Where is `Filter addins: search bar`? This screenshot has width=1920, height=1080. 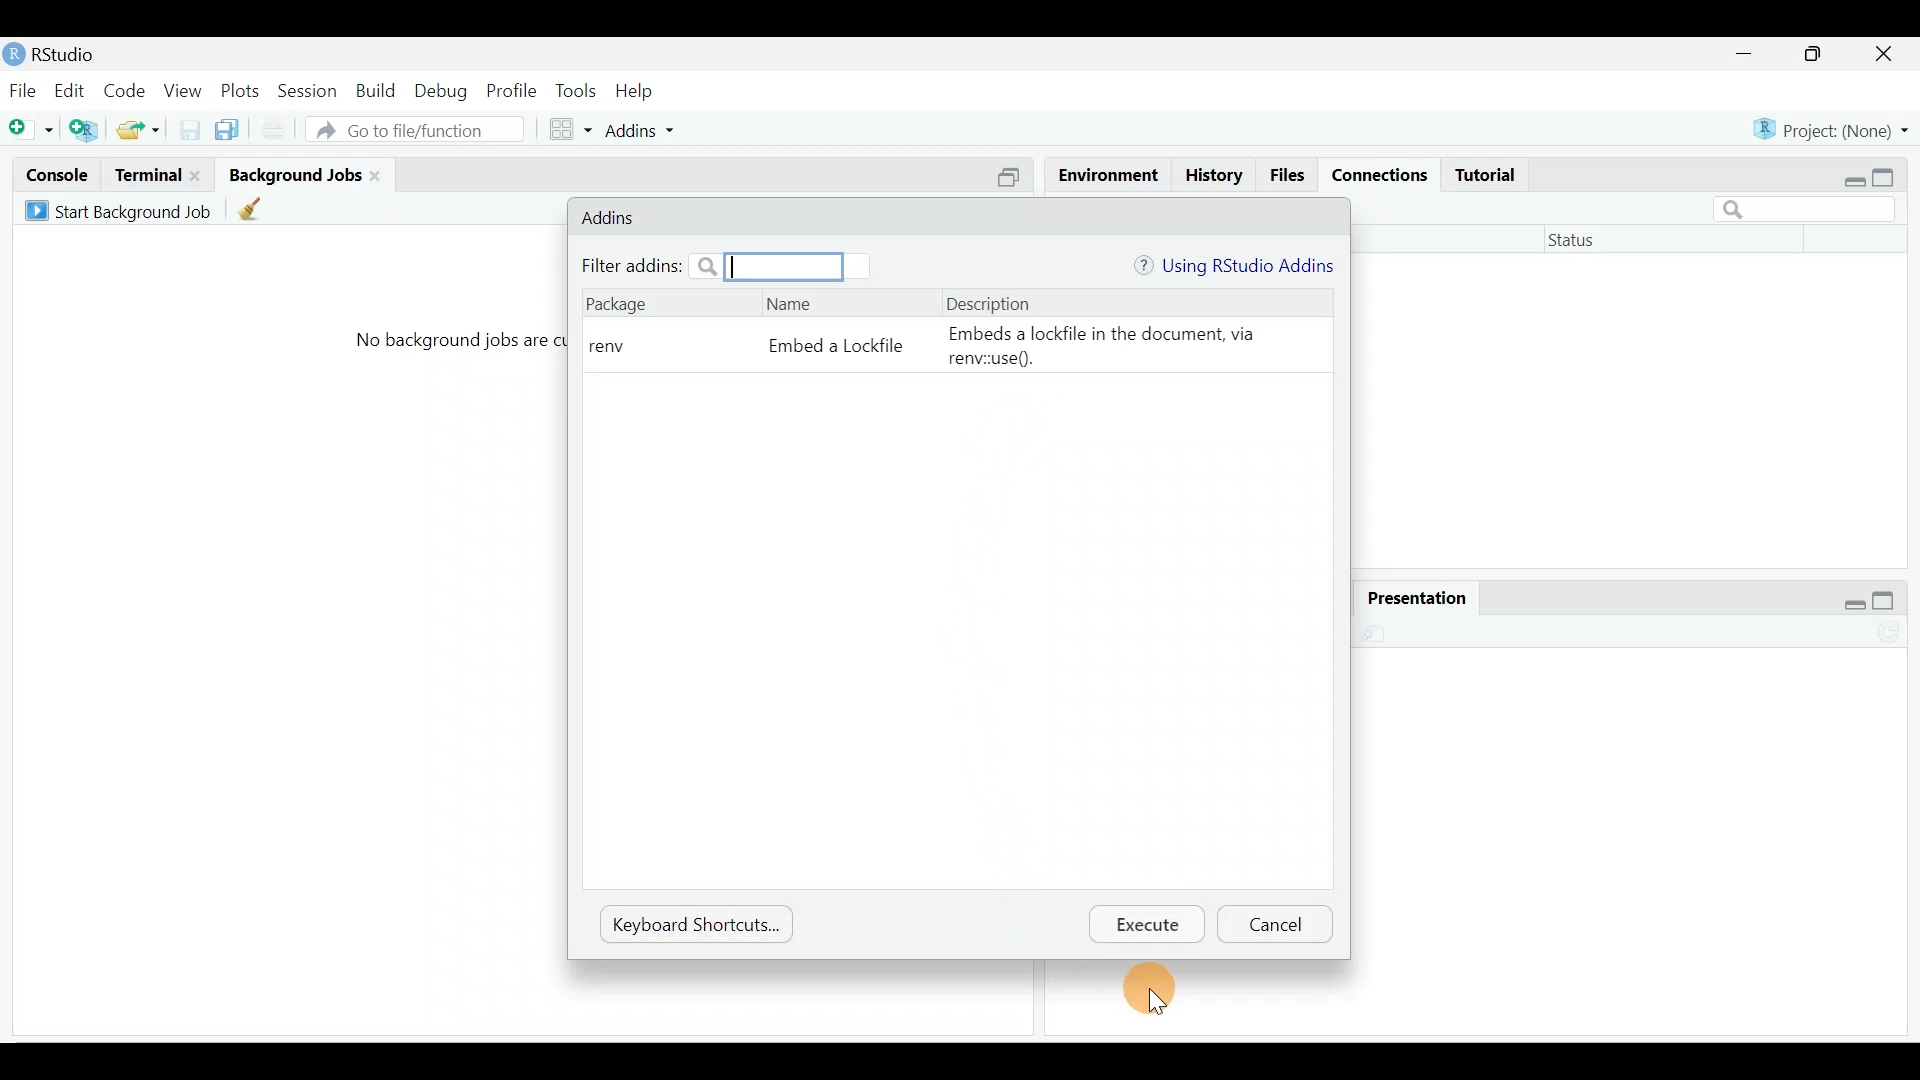 Filter addins: search bar is located at coordinates (710, 266).